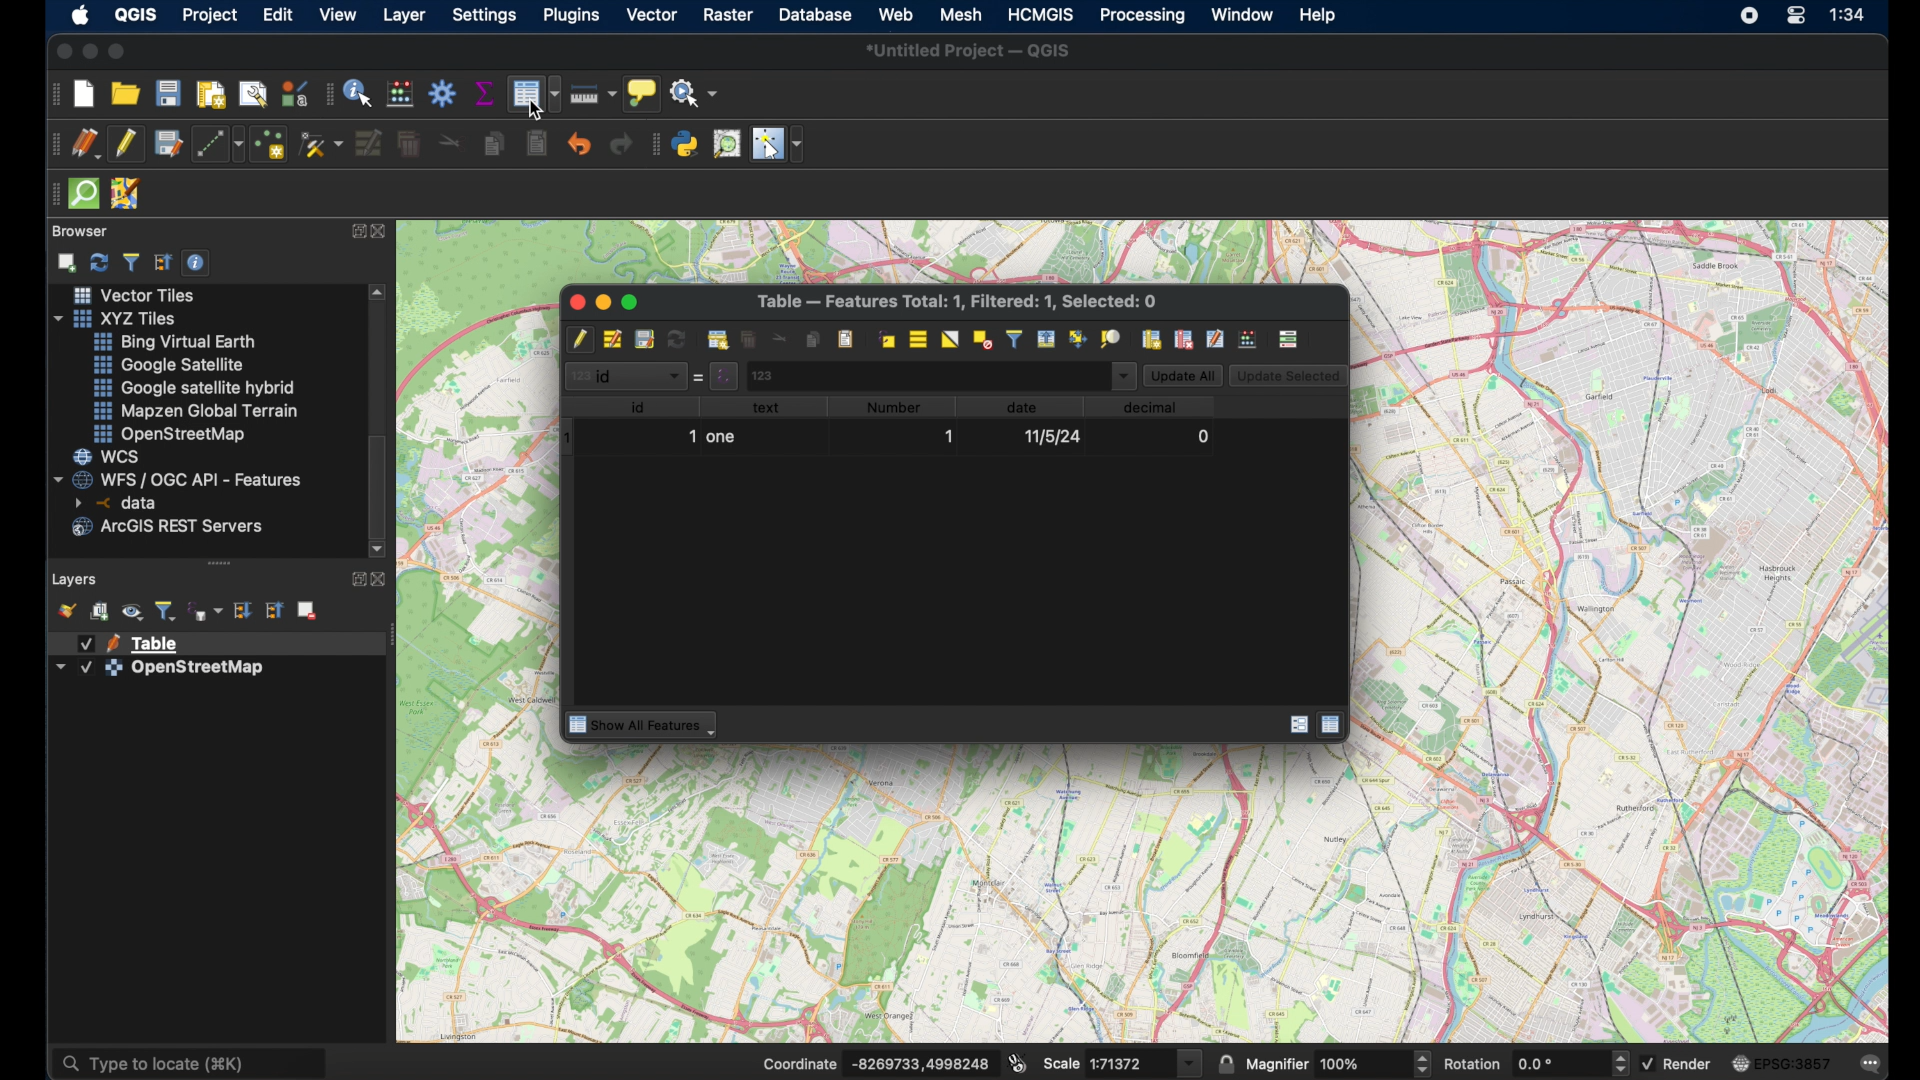 Image resolution: width=1920 pixels, height=1080 pixels. Describe the element at coordinates (165, 91) in the screenshot. I see `save project` at that location.